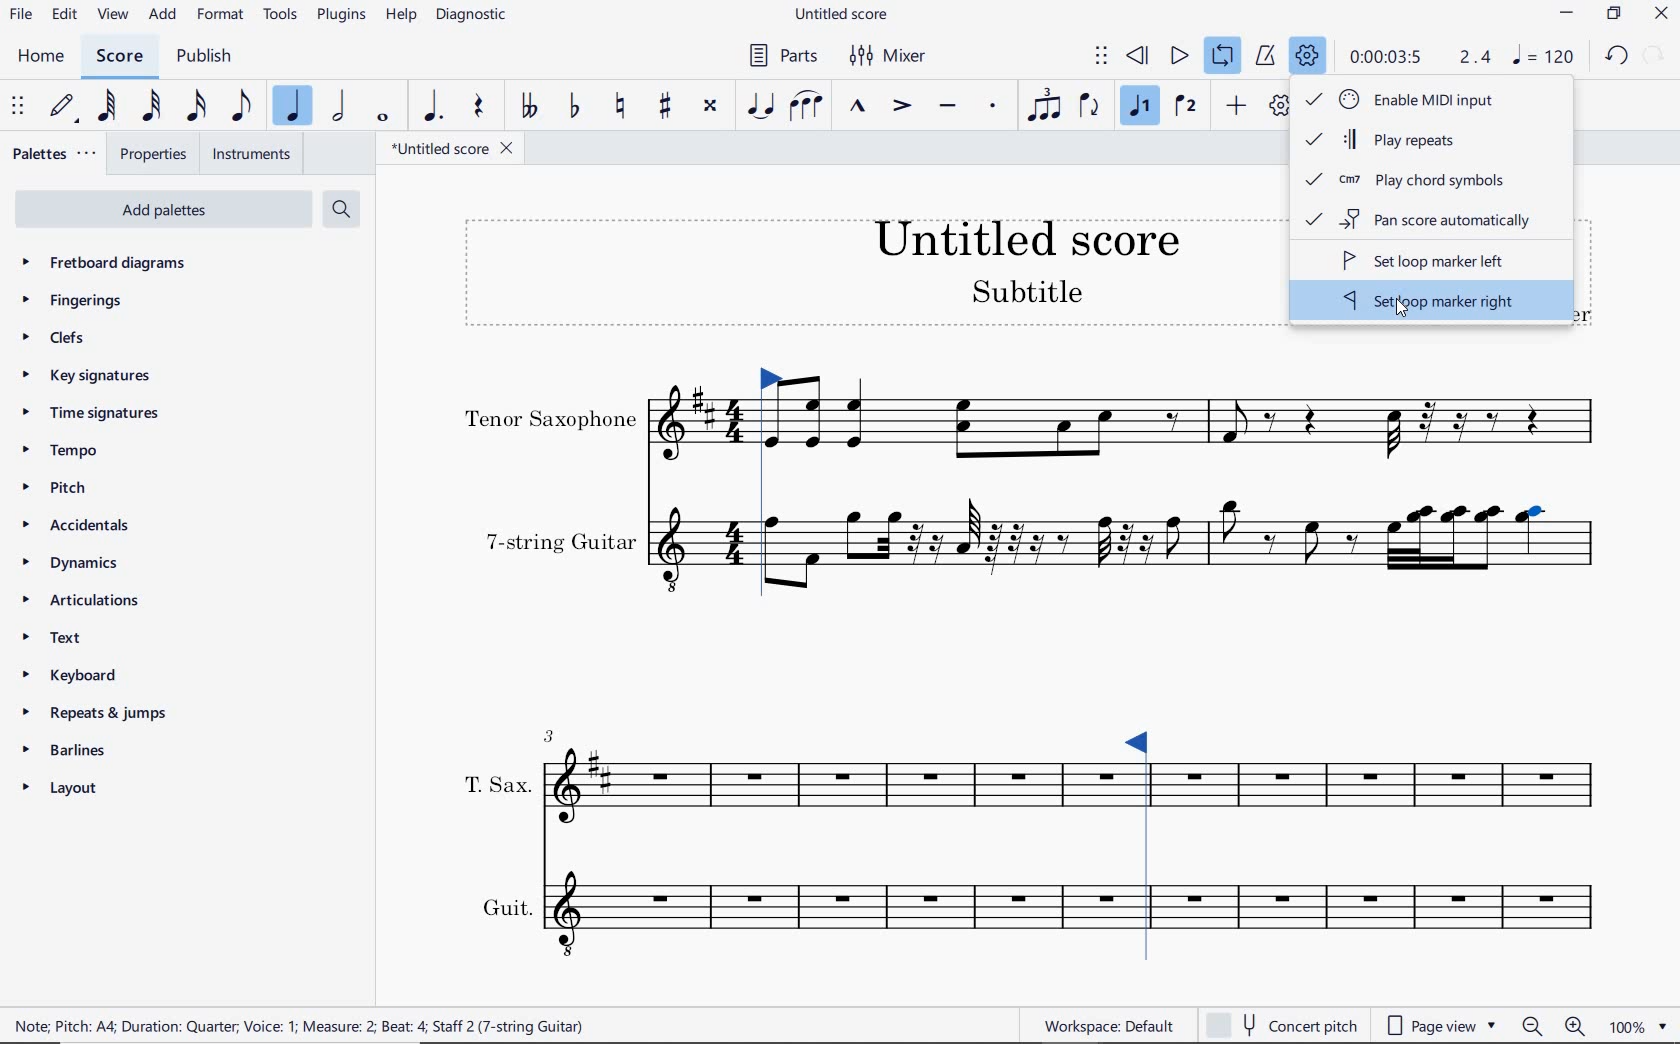  I want to click on Enable MIDI Input, so click(1420, 98).